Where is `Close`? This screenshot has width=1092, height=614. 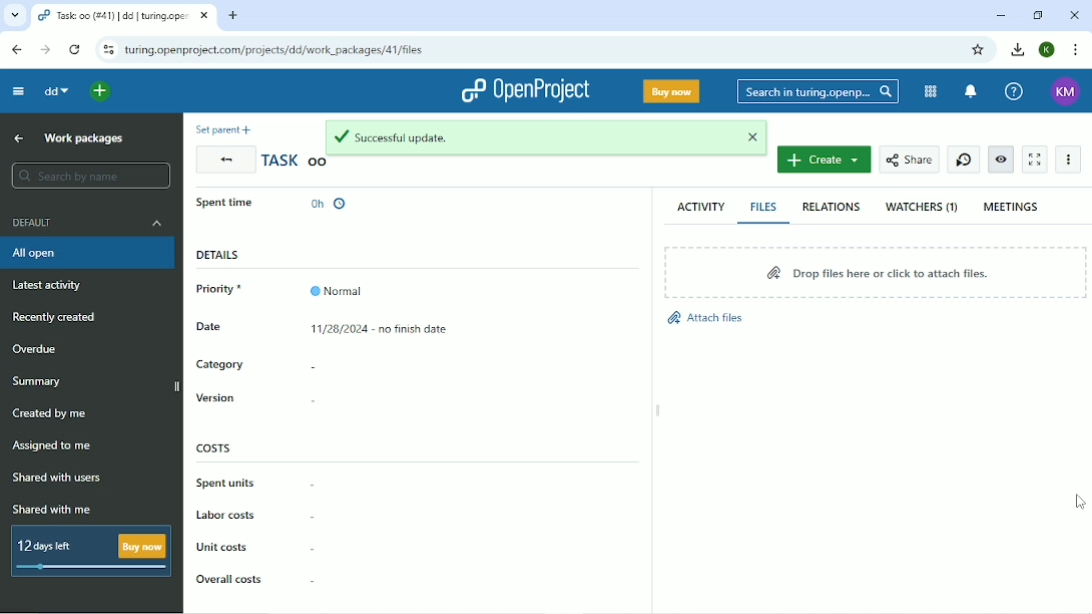
Close is located at coordinates (1073, 15).